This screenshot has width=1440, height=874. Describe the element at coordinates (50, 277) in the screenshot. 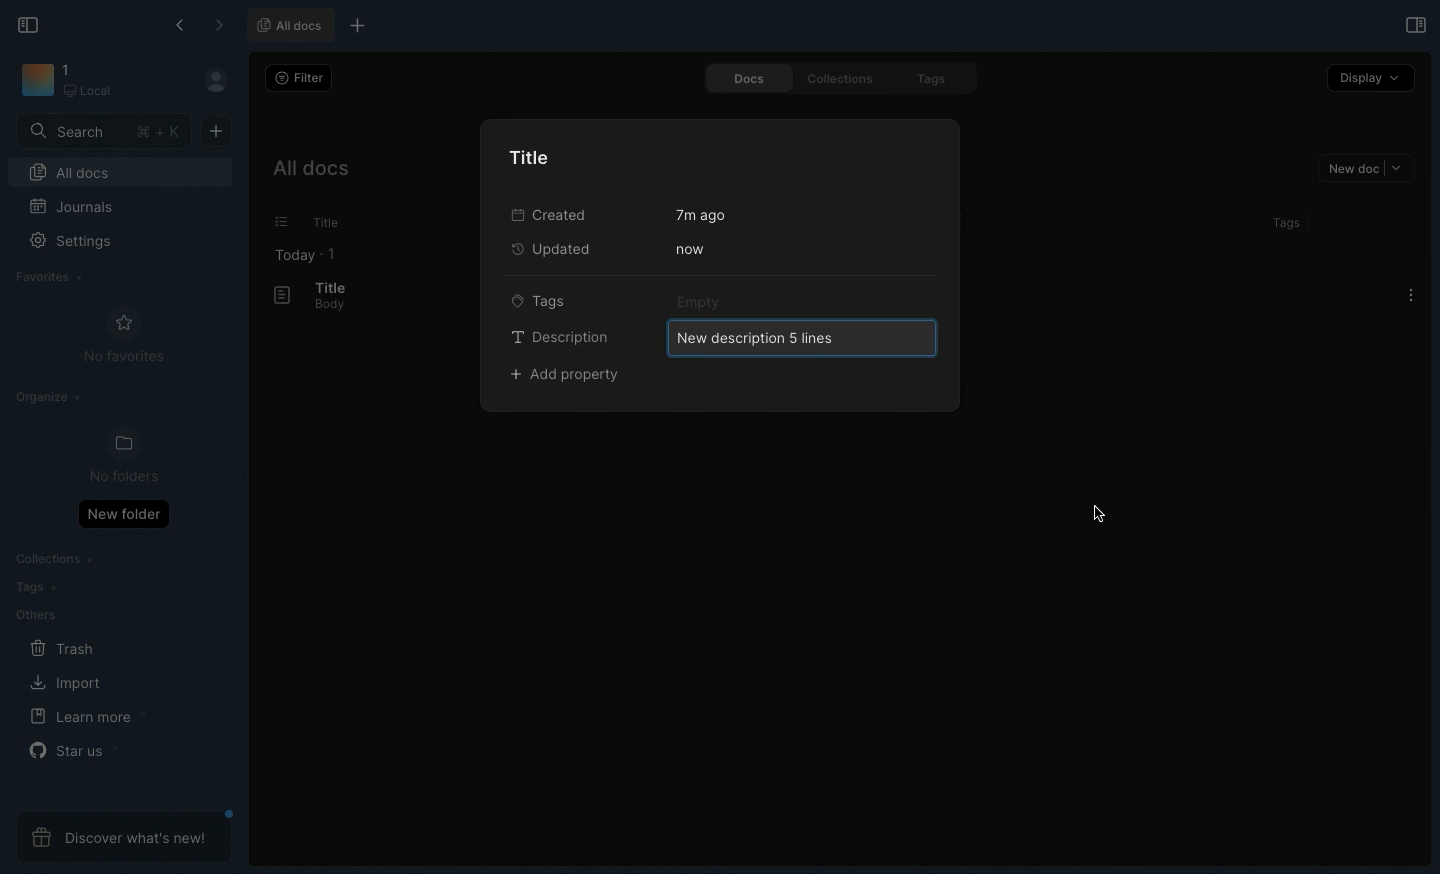

I see `Favorites` at that location.